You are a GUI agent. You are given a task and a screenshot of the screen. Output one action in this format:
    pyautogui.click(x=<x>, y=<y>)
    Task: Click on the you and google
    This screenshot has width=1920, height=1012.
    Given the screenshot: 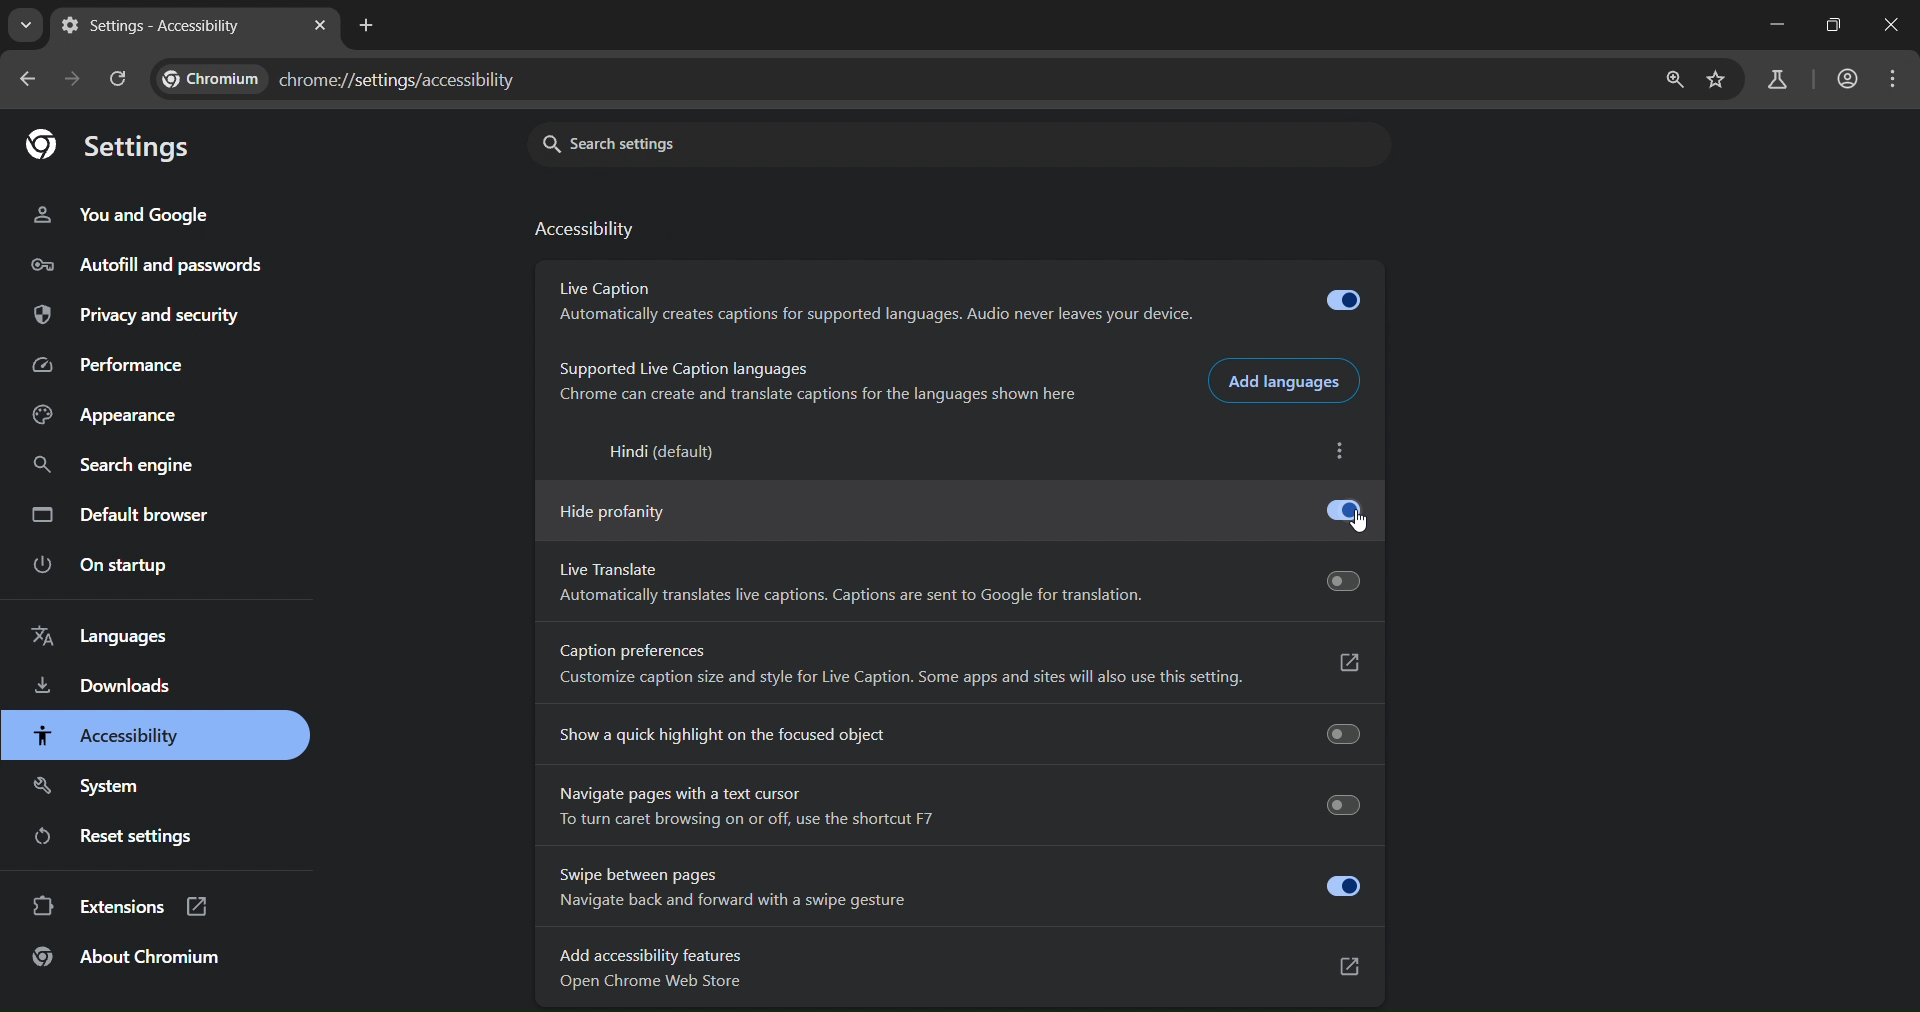 What is the action you would take?
    pyautogui.click(x=119, y=215)
    